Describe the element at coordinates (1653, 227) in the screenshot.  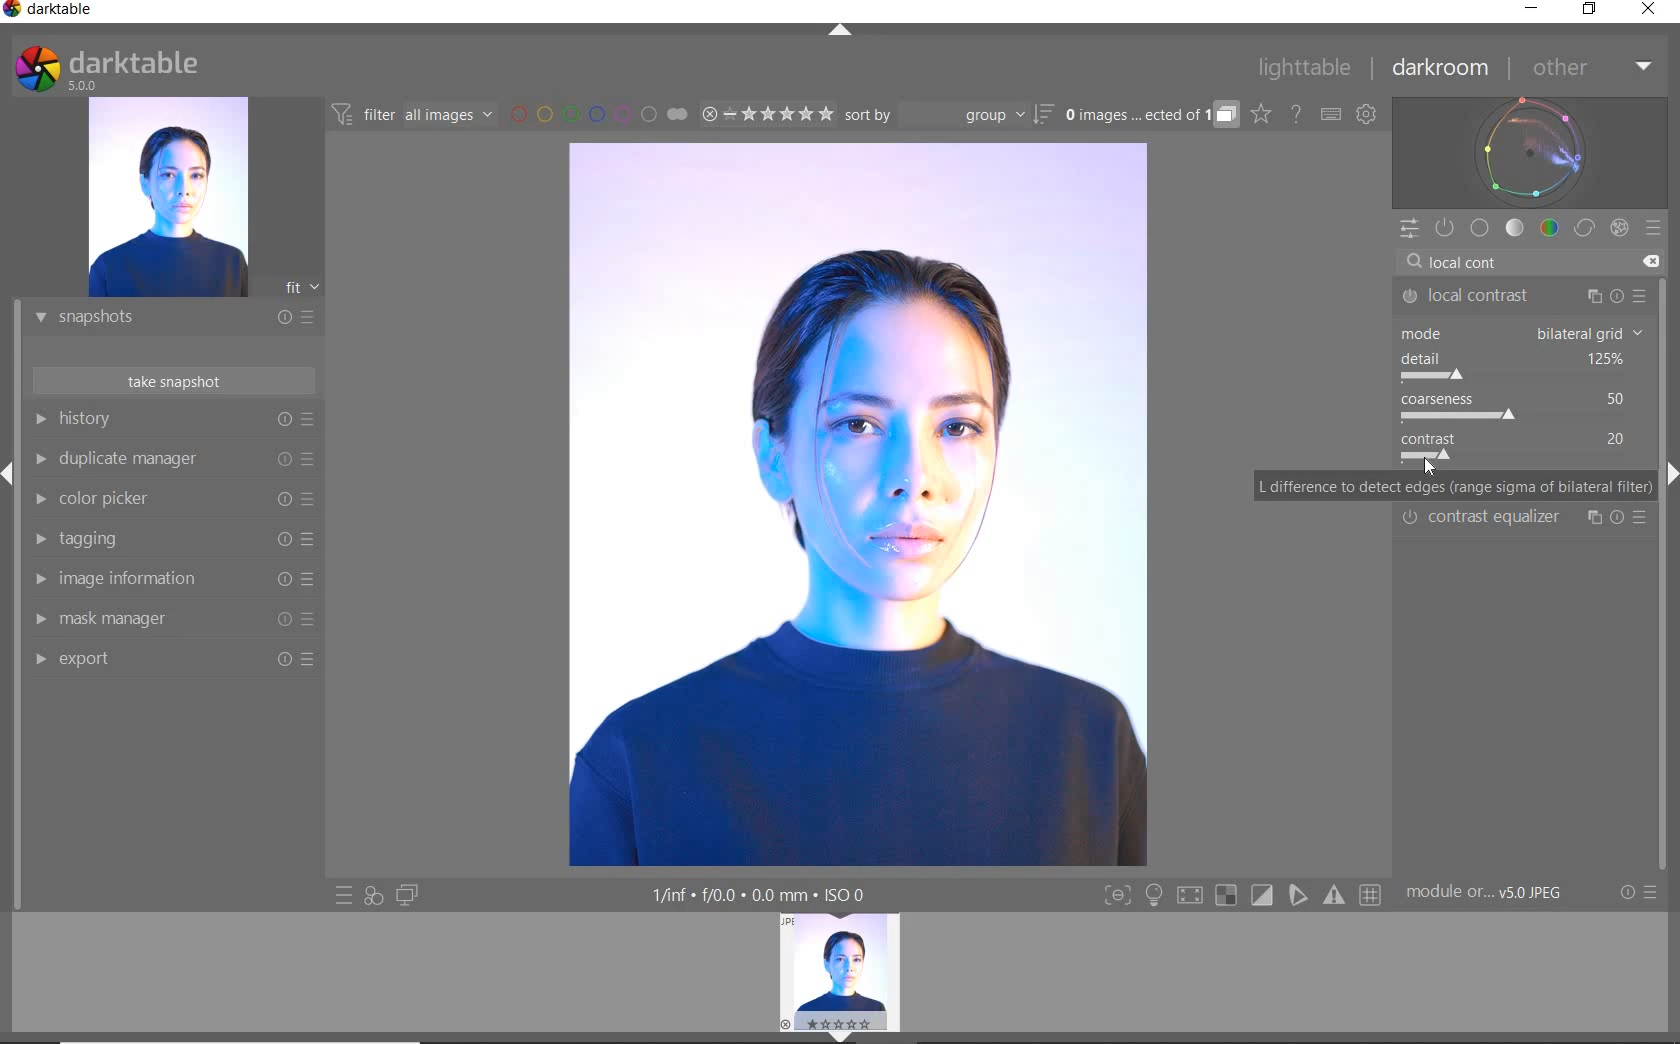
I see `PRESETS` at that location.